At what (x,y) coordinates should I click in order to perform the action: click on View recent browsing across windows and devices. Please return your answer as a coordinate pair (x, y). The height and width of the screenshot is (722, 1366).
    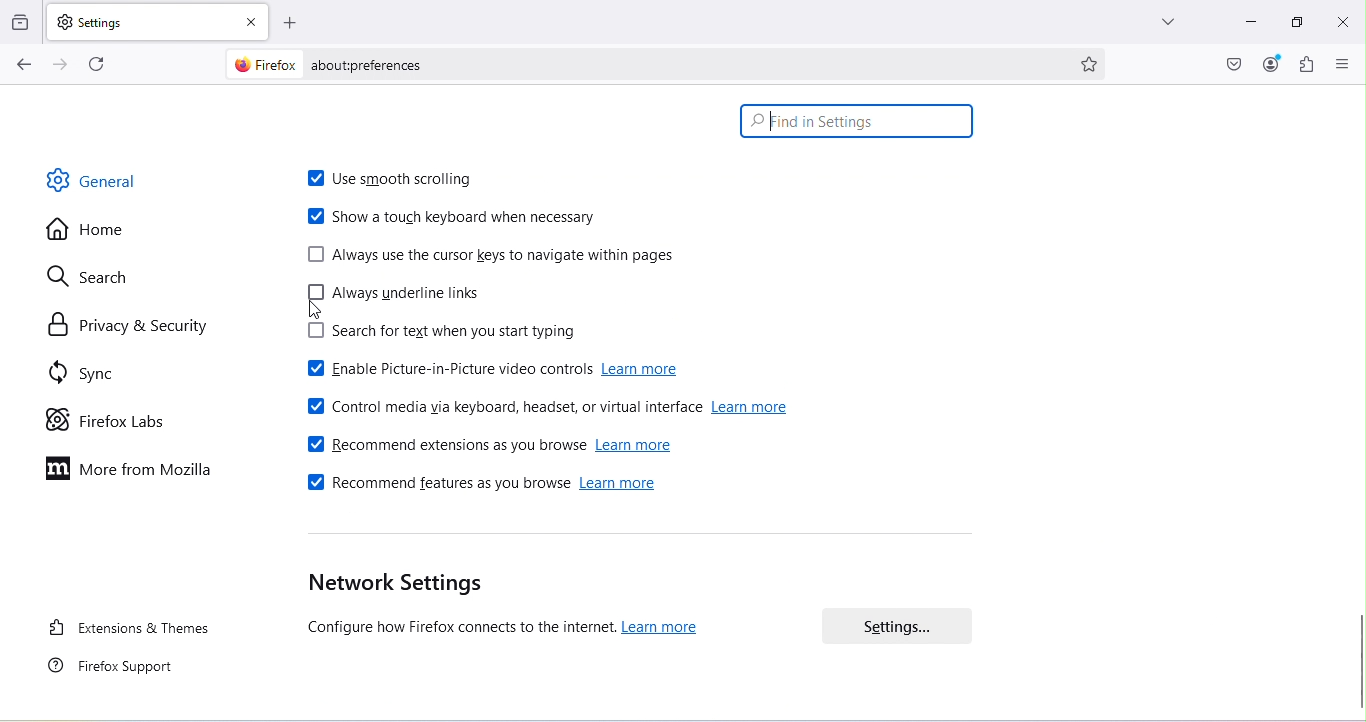
    Looking at the image, I should click on (22, 18).